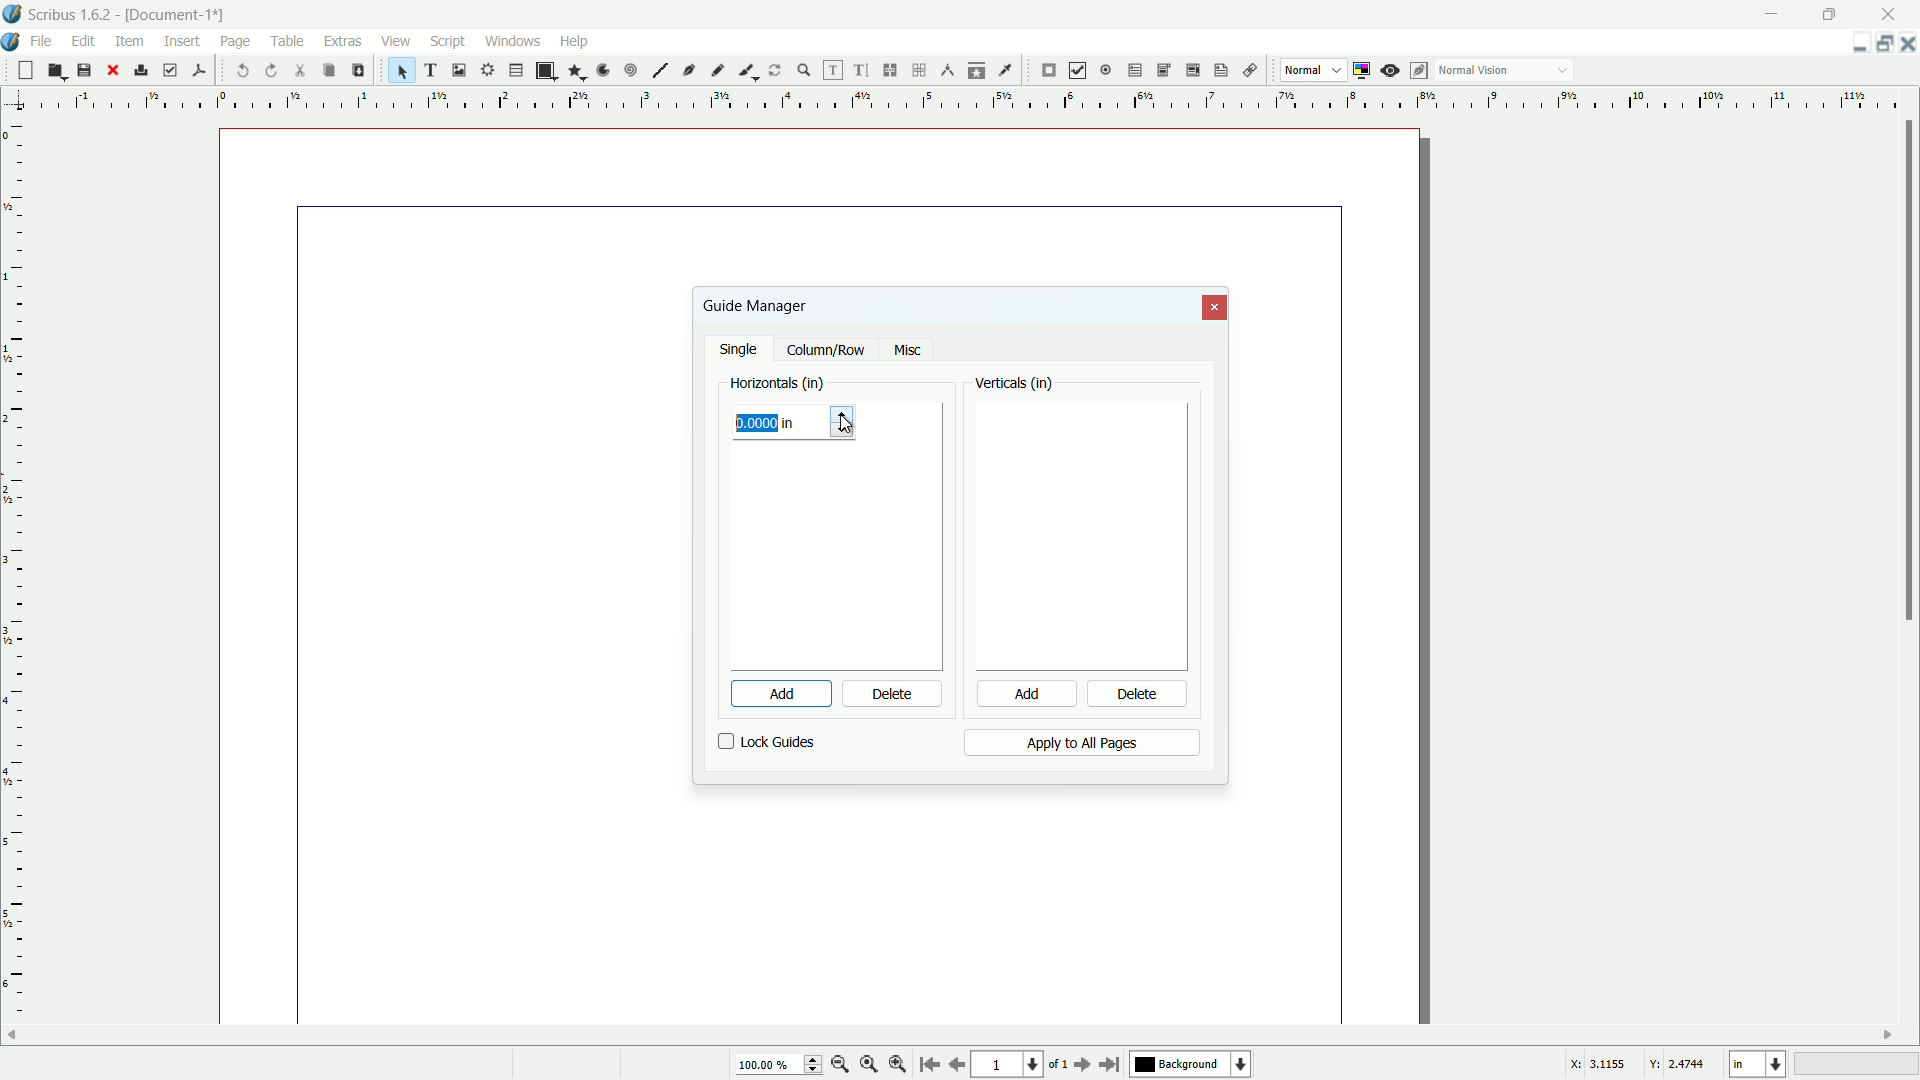 Image resolution: width=1920 pixels, height=1080 pixels. What do you see at coordinates (952, 101) in the screenshot?
I see `measuring scale` at bounding box center [952, 101].